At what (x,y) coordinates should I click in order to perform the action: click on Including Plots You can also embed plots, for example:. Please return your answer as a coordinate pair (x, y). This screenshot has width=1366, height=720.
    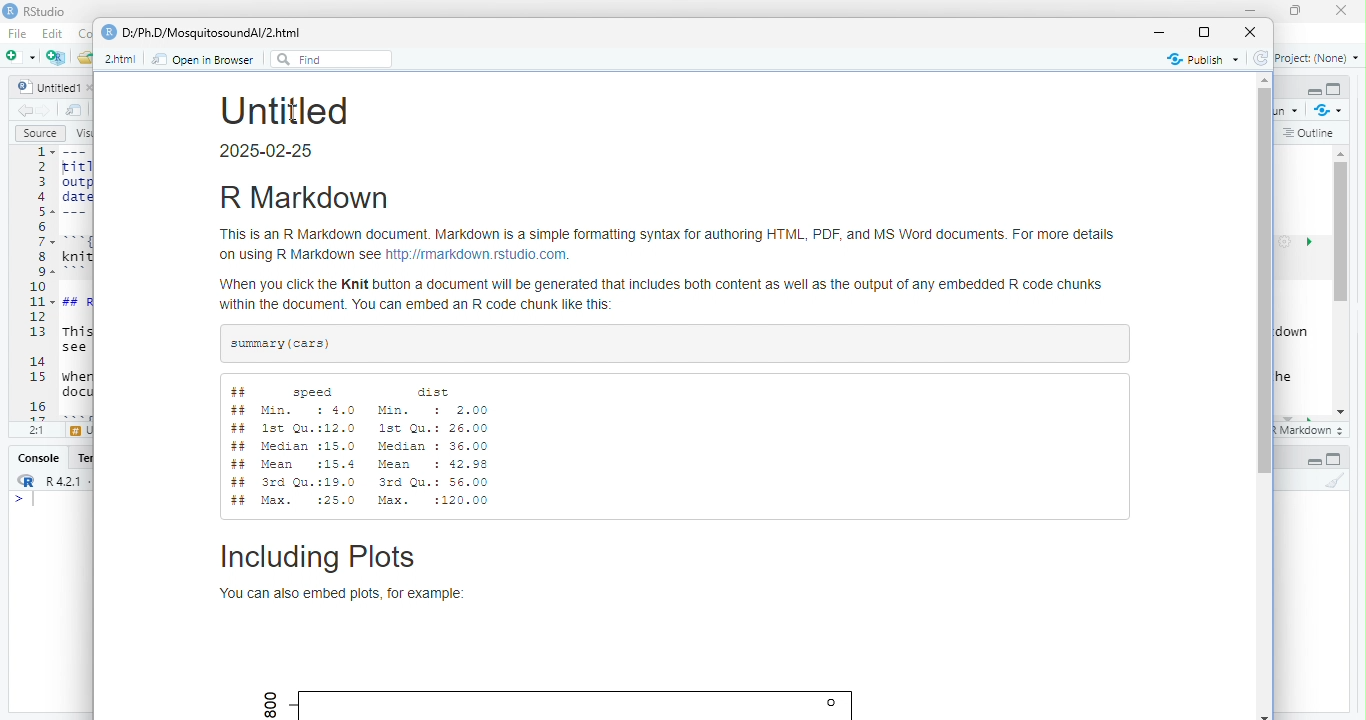
    Looking at the image, I should click on (345, 573).